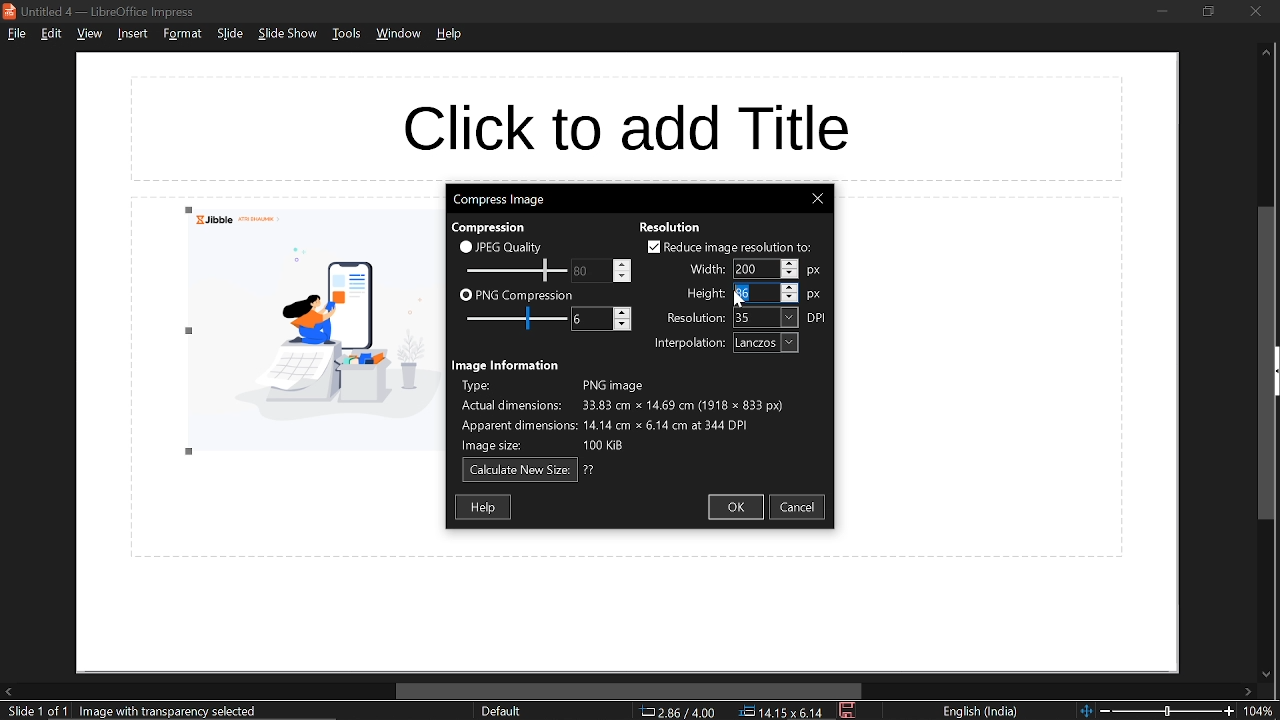  Describe the element at coordinates (623, 312) in the screenshot. I see `increase png compression` at that location.